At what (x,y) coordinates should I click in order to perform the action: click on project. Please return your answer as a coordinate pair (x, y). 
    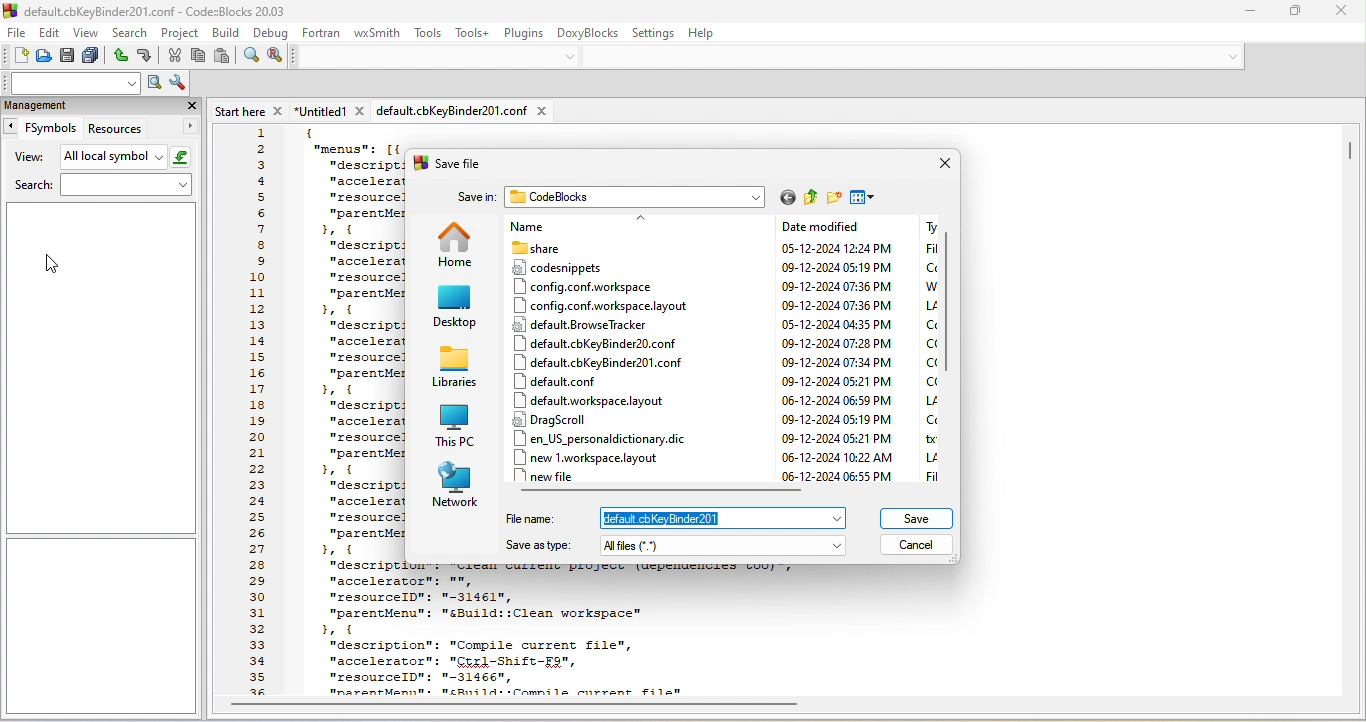
    Looking at the image, I should click on (178, 32).